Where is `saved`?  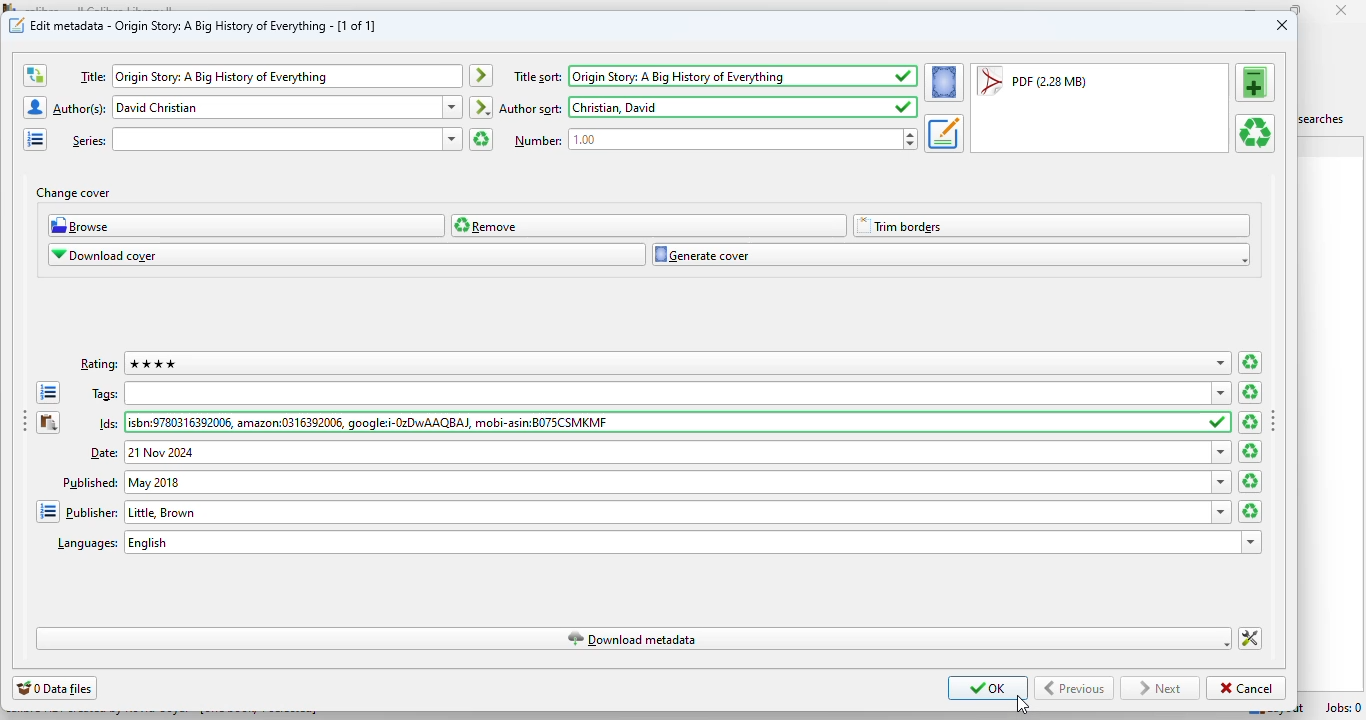
saved is located at coordinates (905, 76).